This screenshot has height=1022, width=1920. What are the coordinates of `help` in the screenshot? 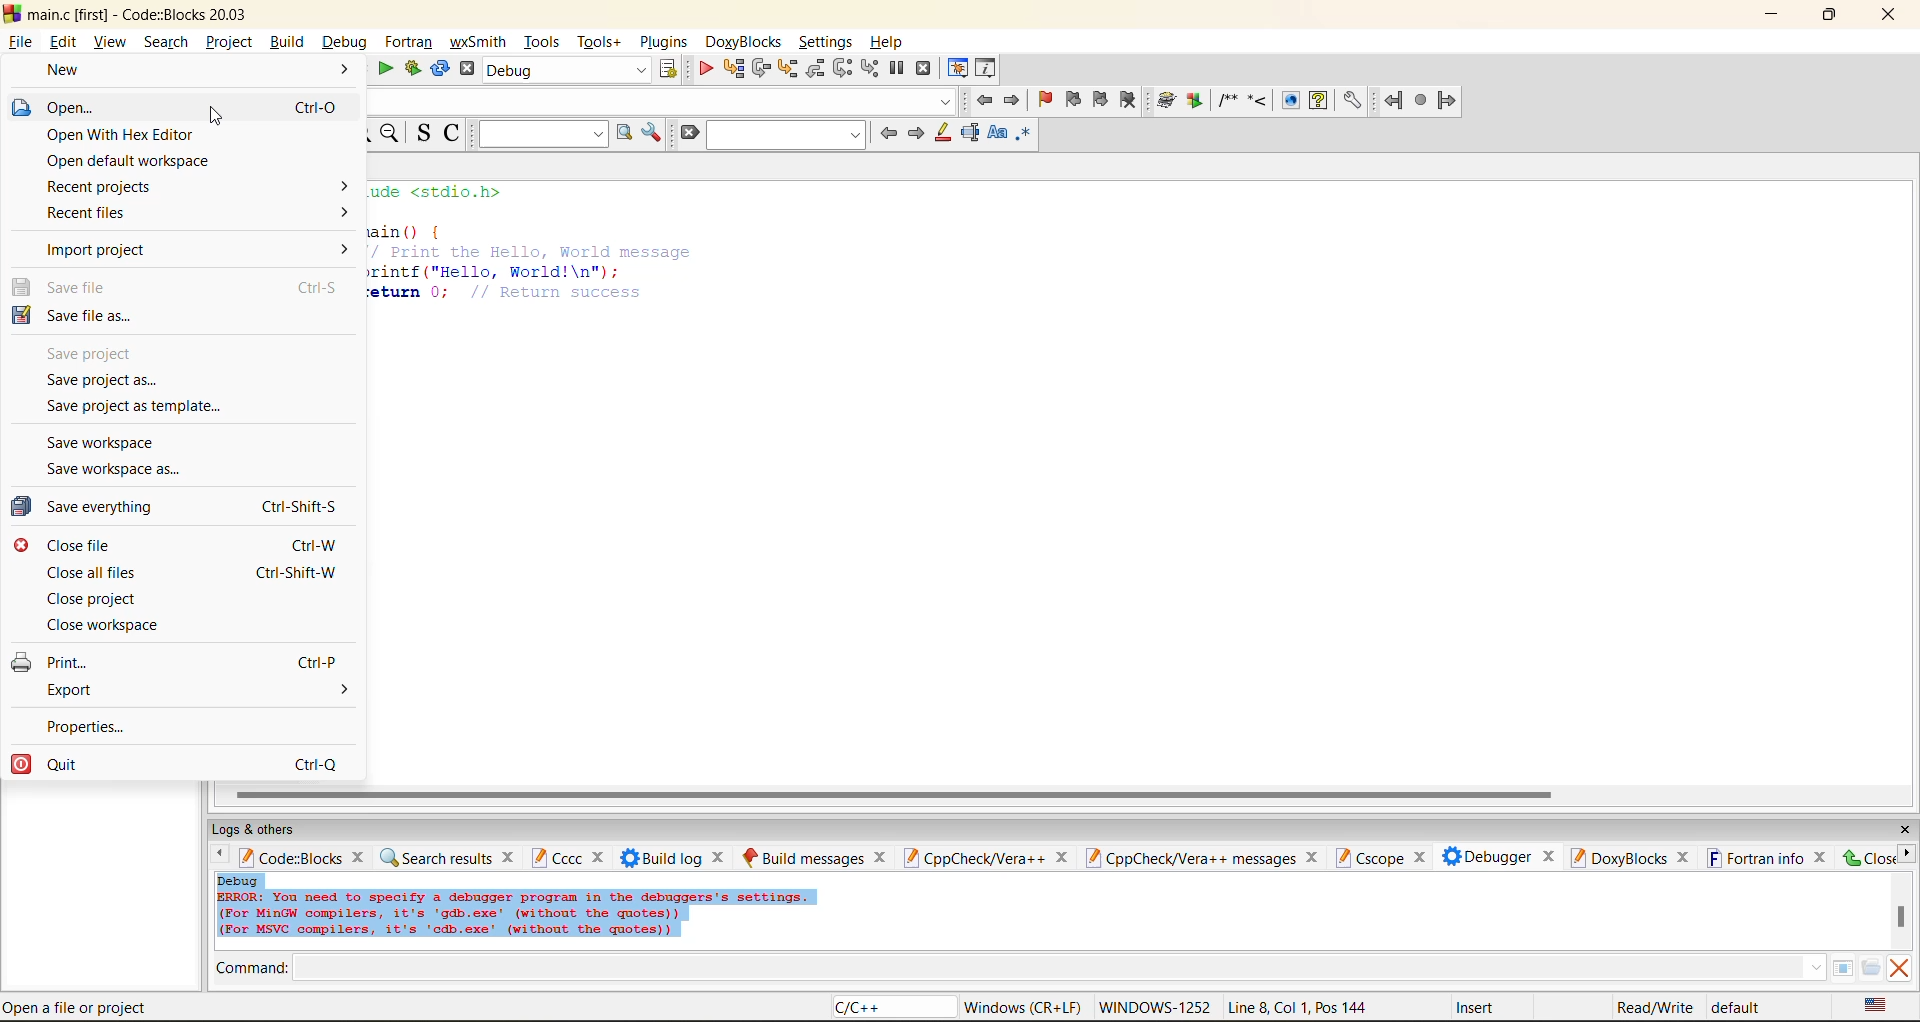 It's located at (889, 42).